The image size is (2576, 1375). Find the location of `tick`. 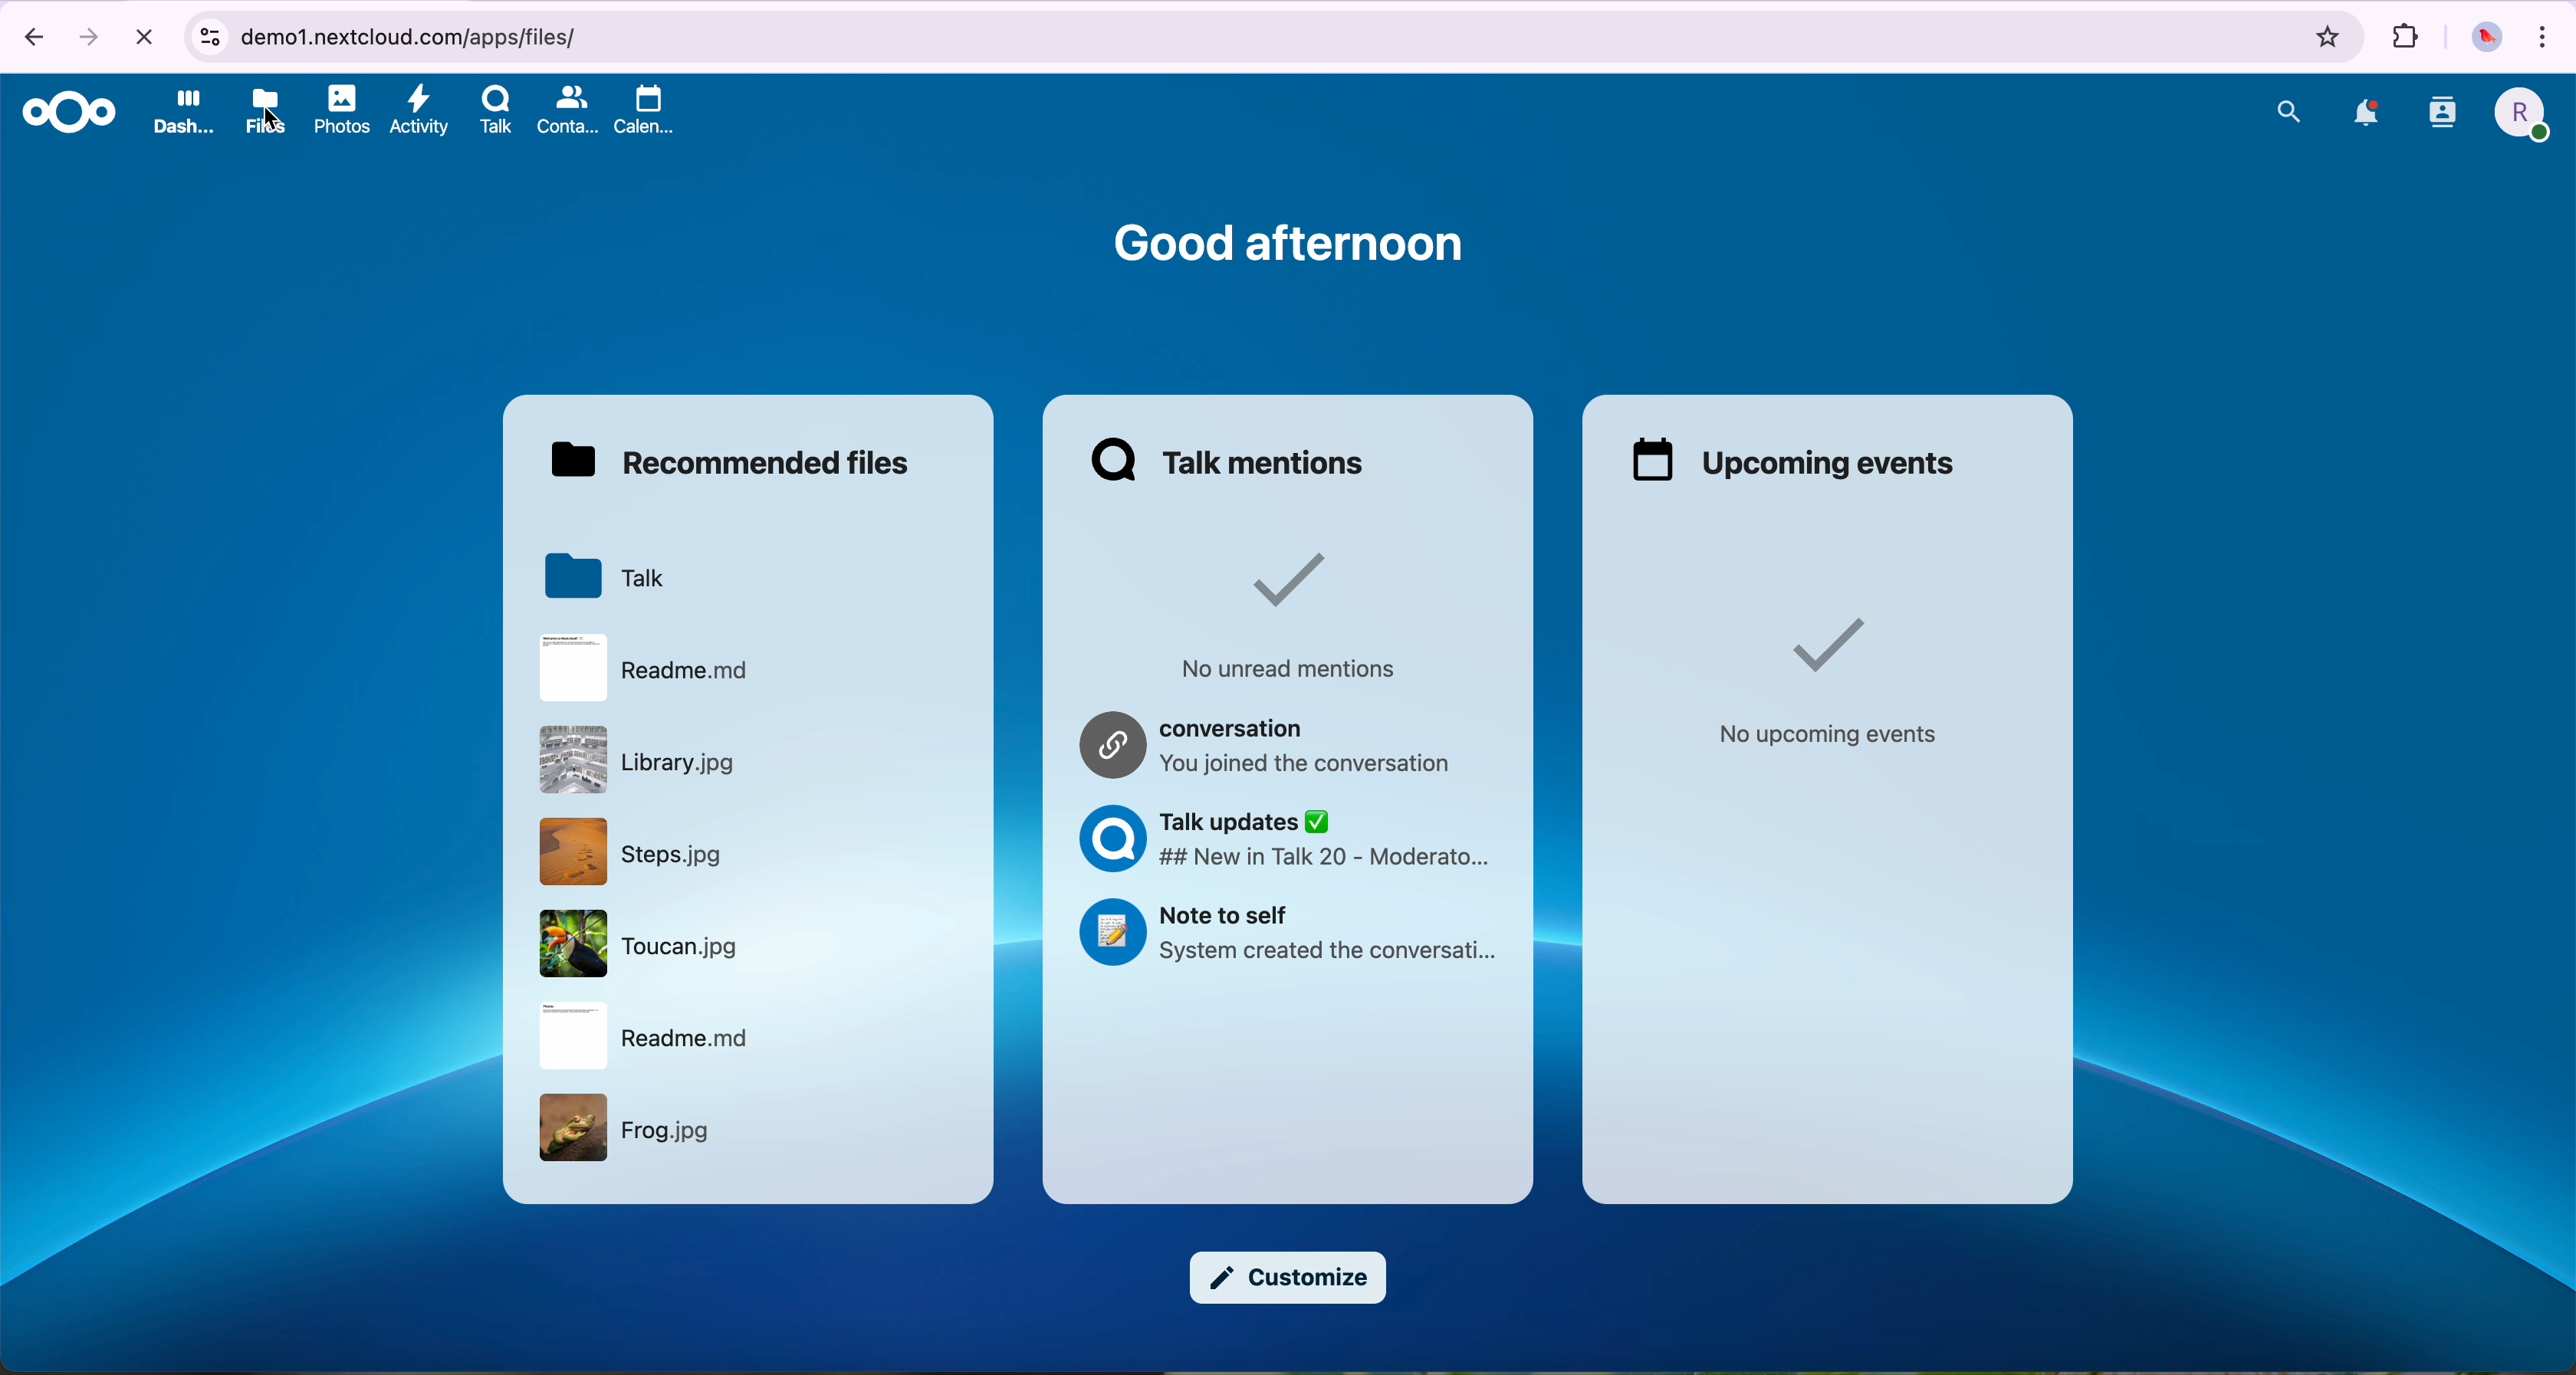

tick is located at coordinates (1821, 644).